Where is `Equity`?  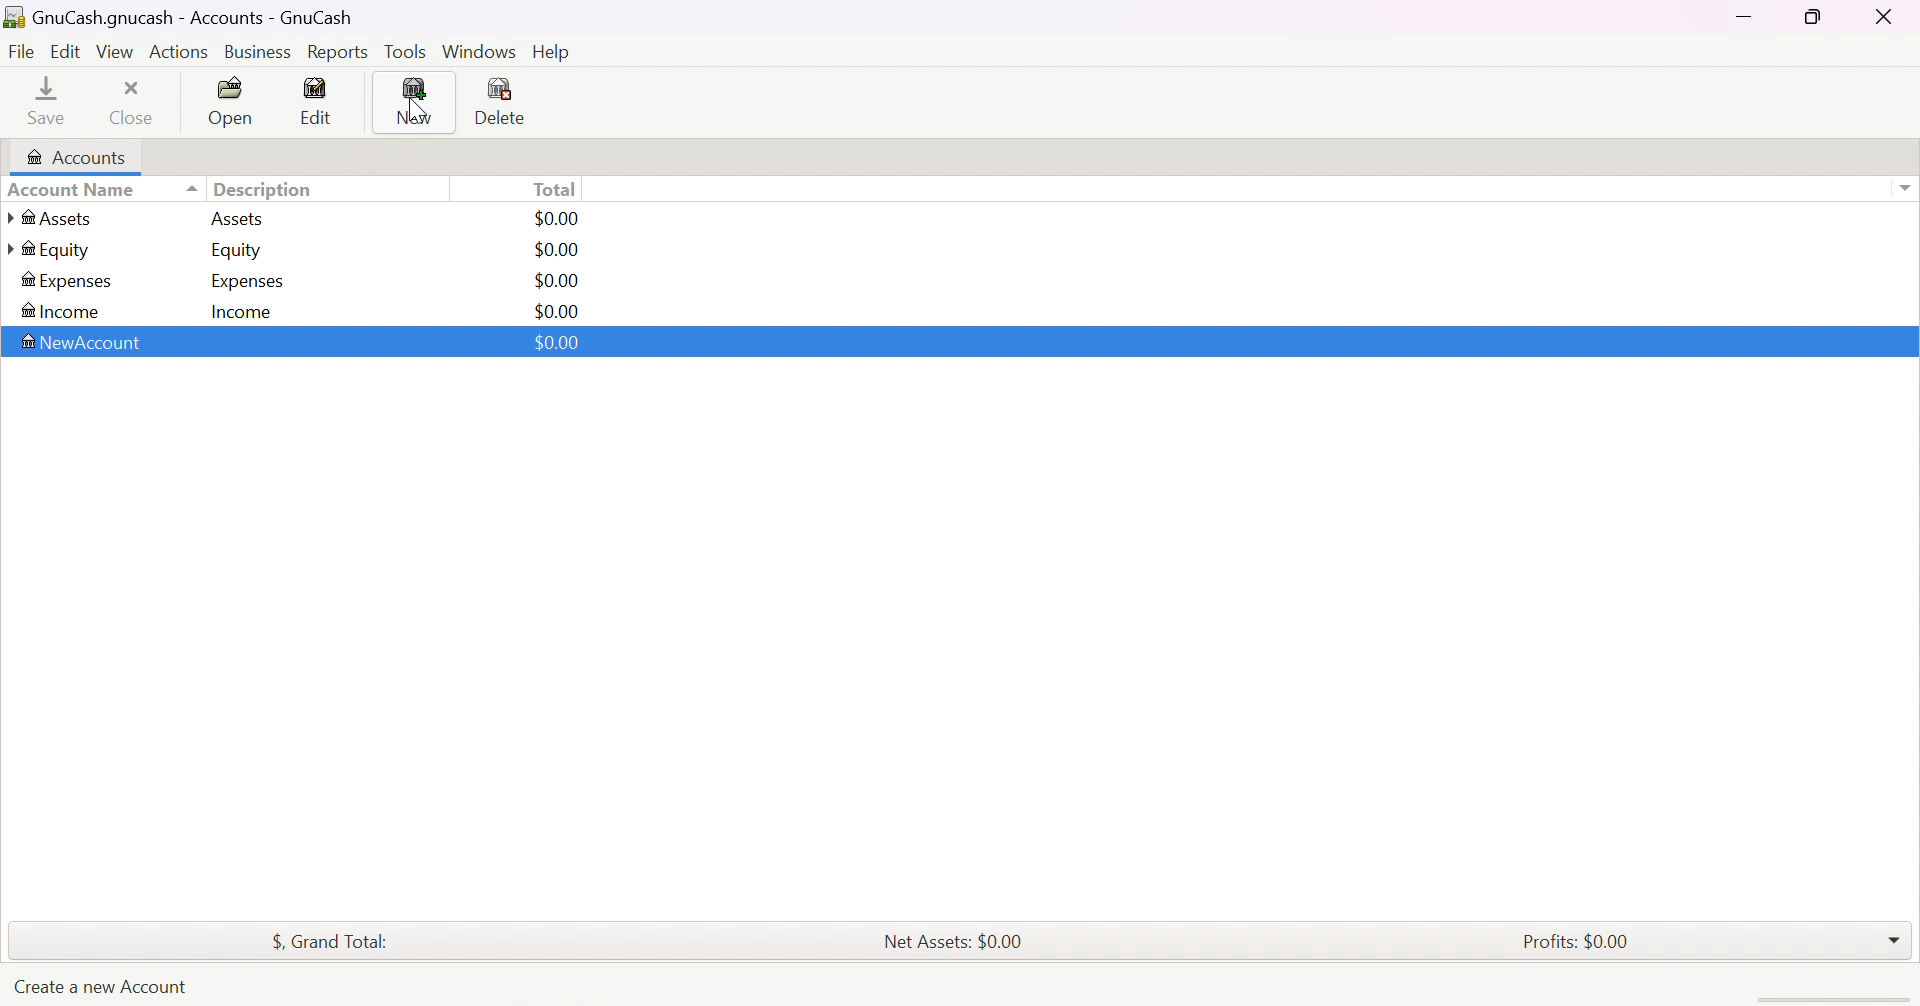 Equity is located at coordinates (52, 249).